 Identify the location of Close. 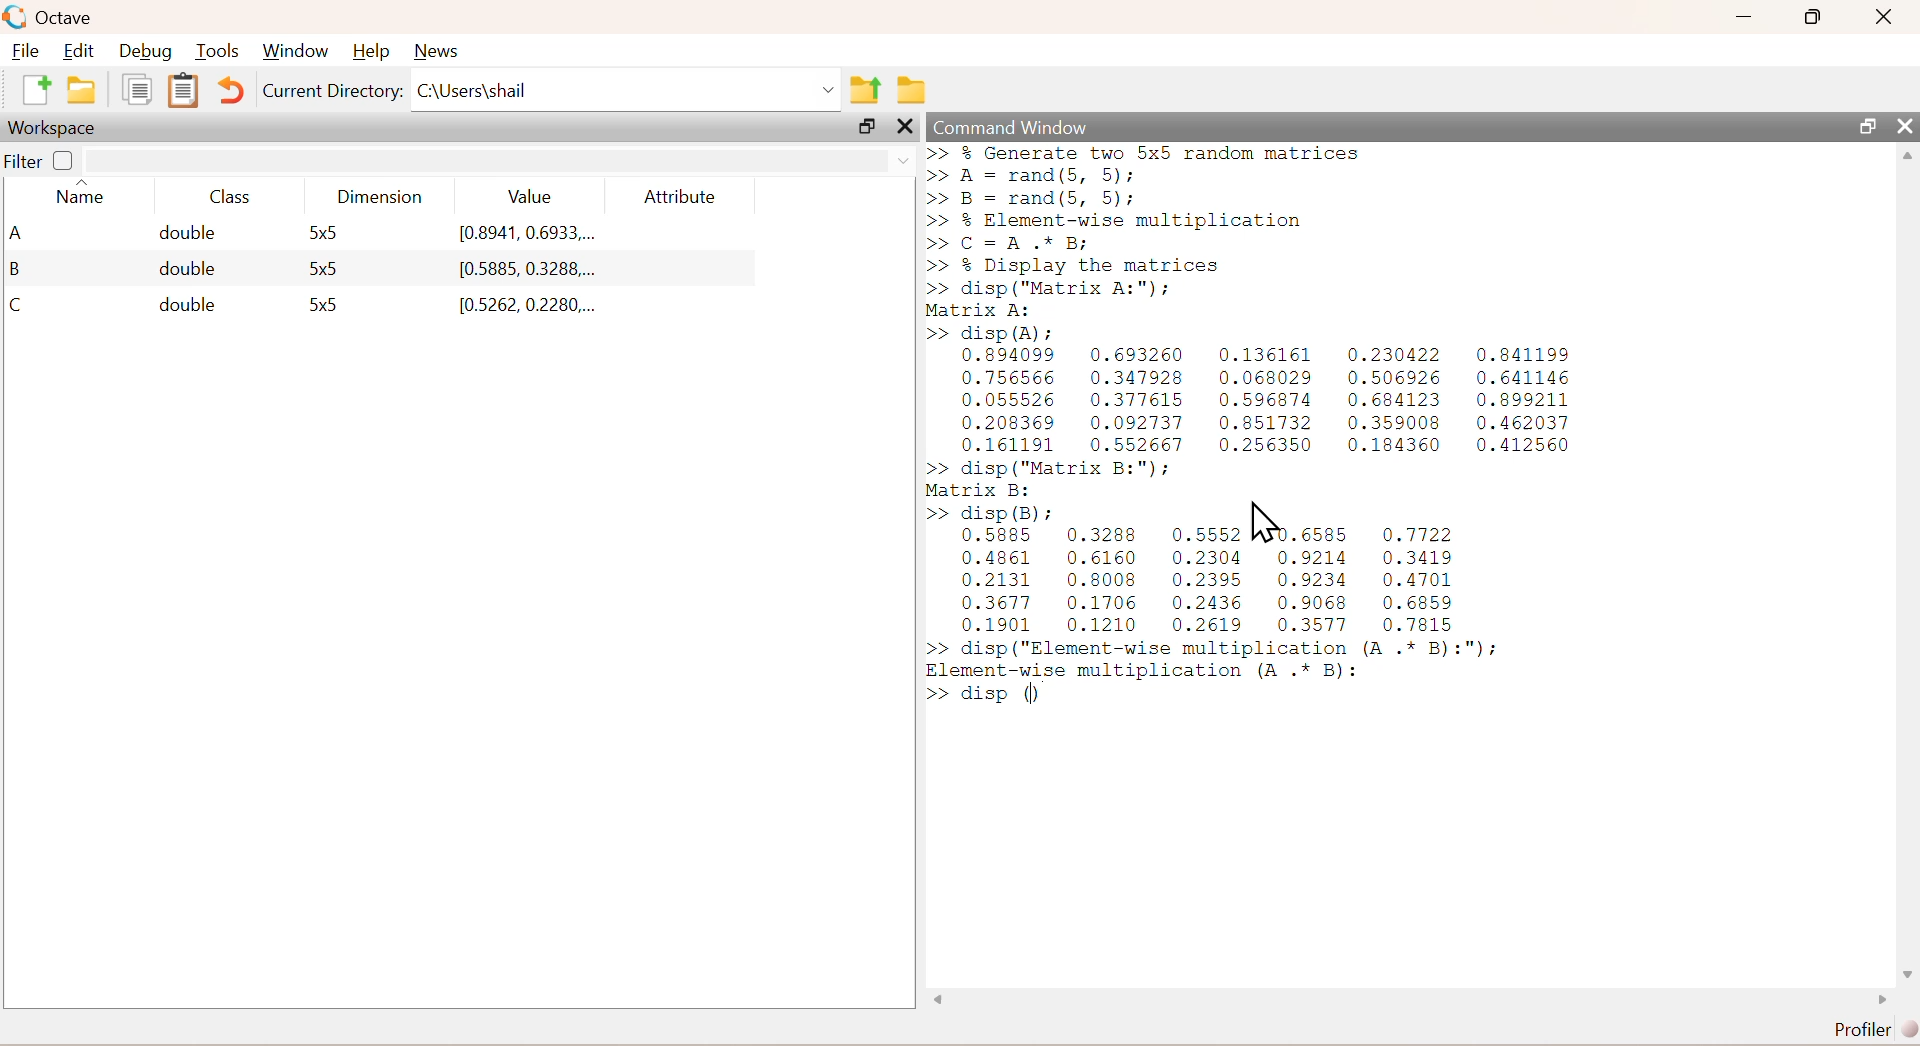
(905, 131).